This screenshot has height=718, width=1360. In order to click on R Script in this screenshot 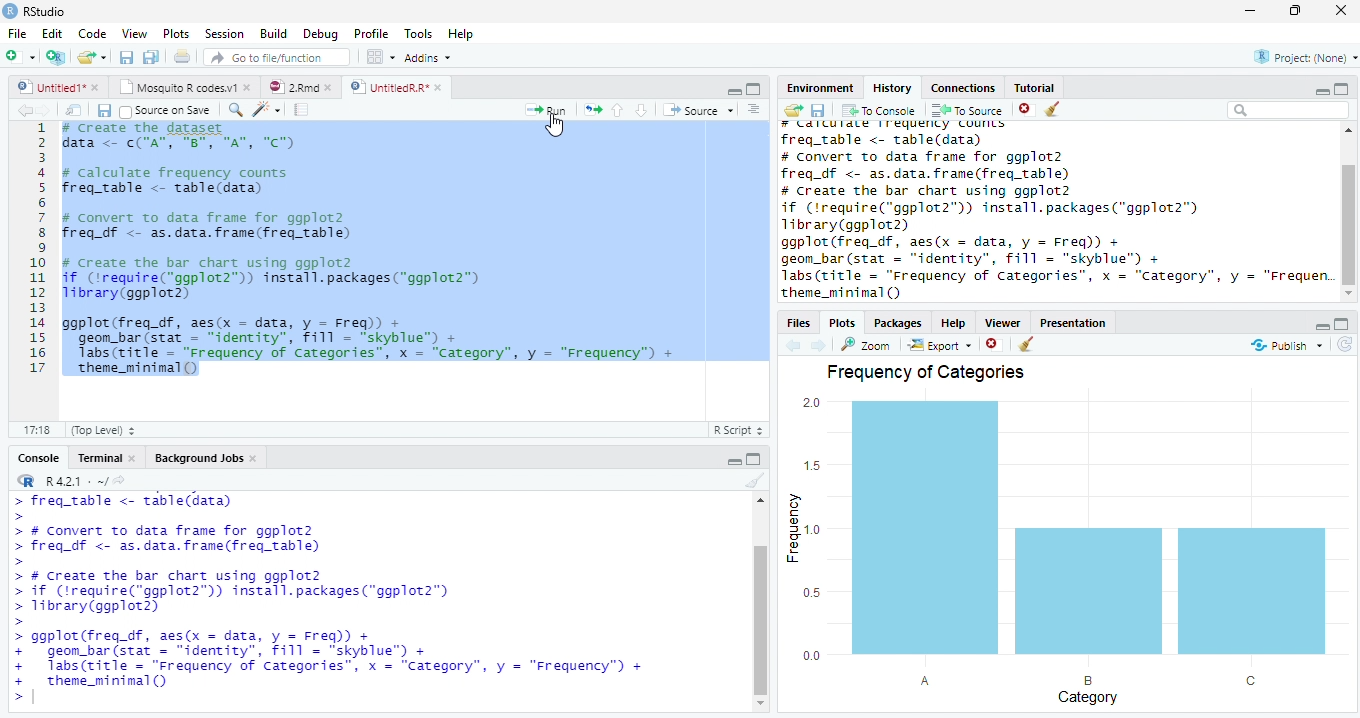, I will do `click(740, 431)`.